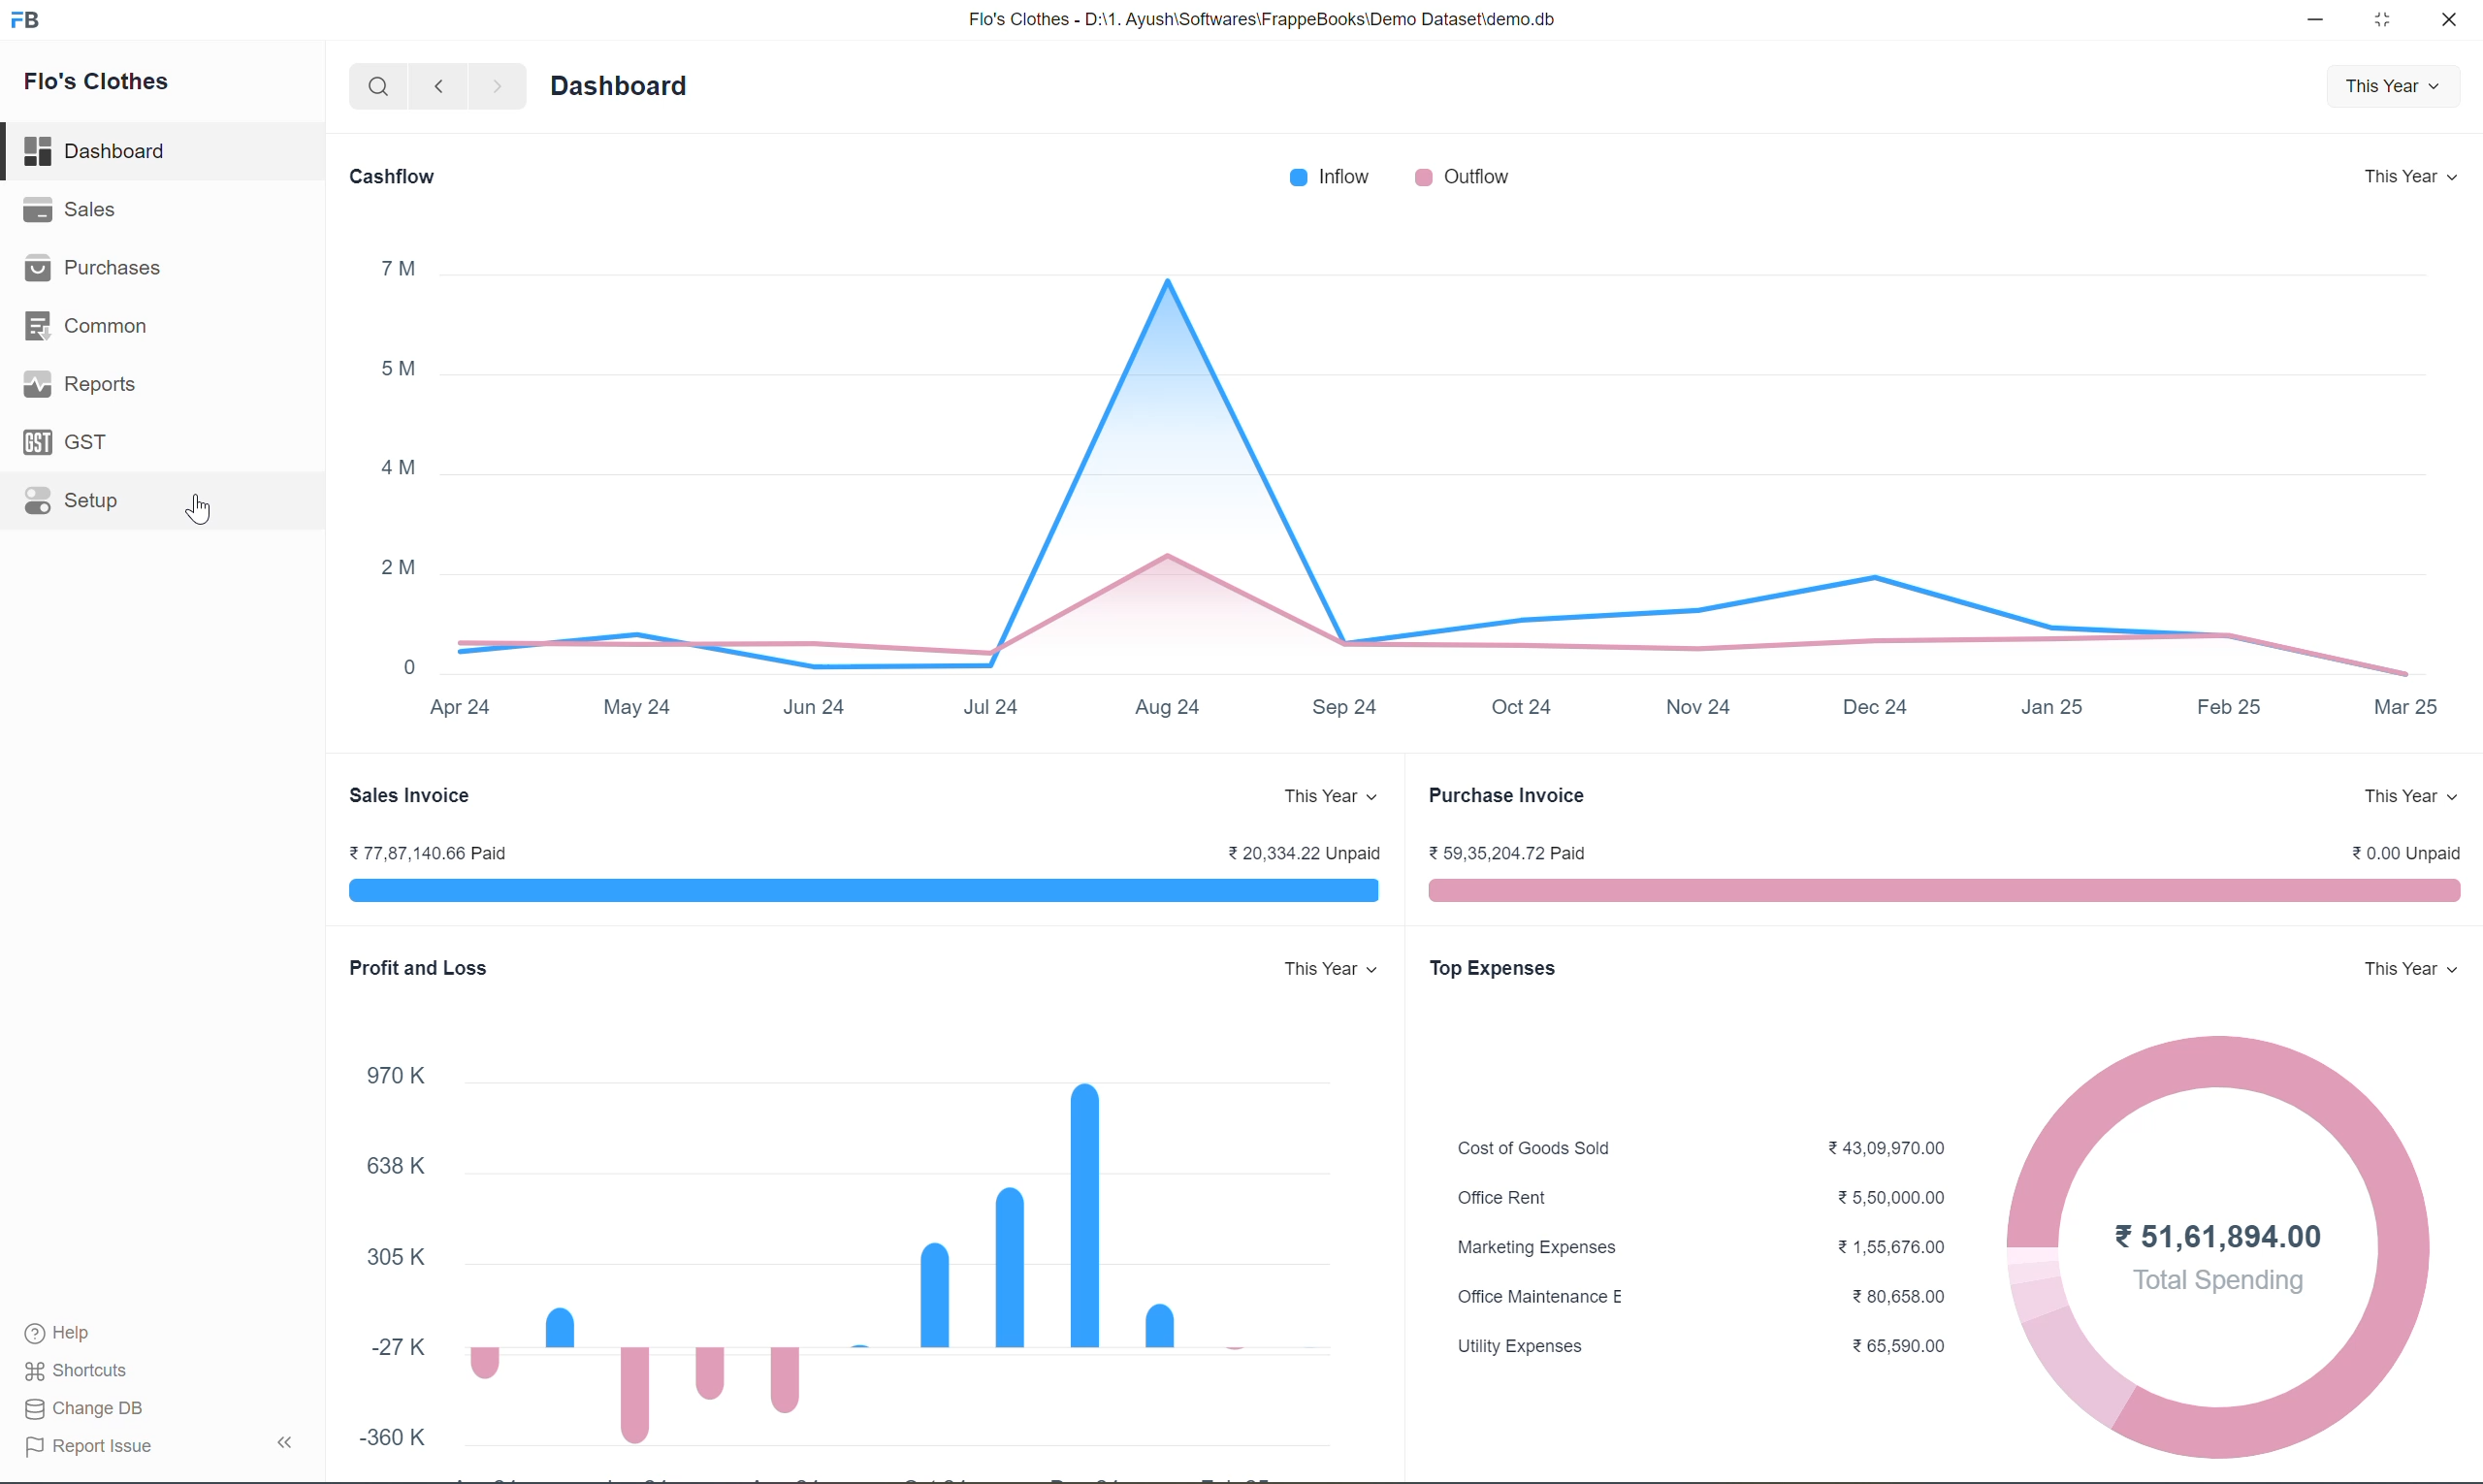  Describe the element at coordinates (618, 86) in the screenshot. I see `Dashboard` at that location.